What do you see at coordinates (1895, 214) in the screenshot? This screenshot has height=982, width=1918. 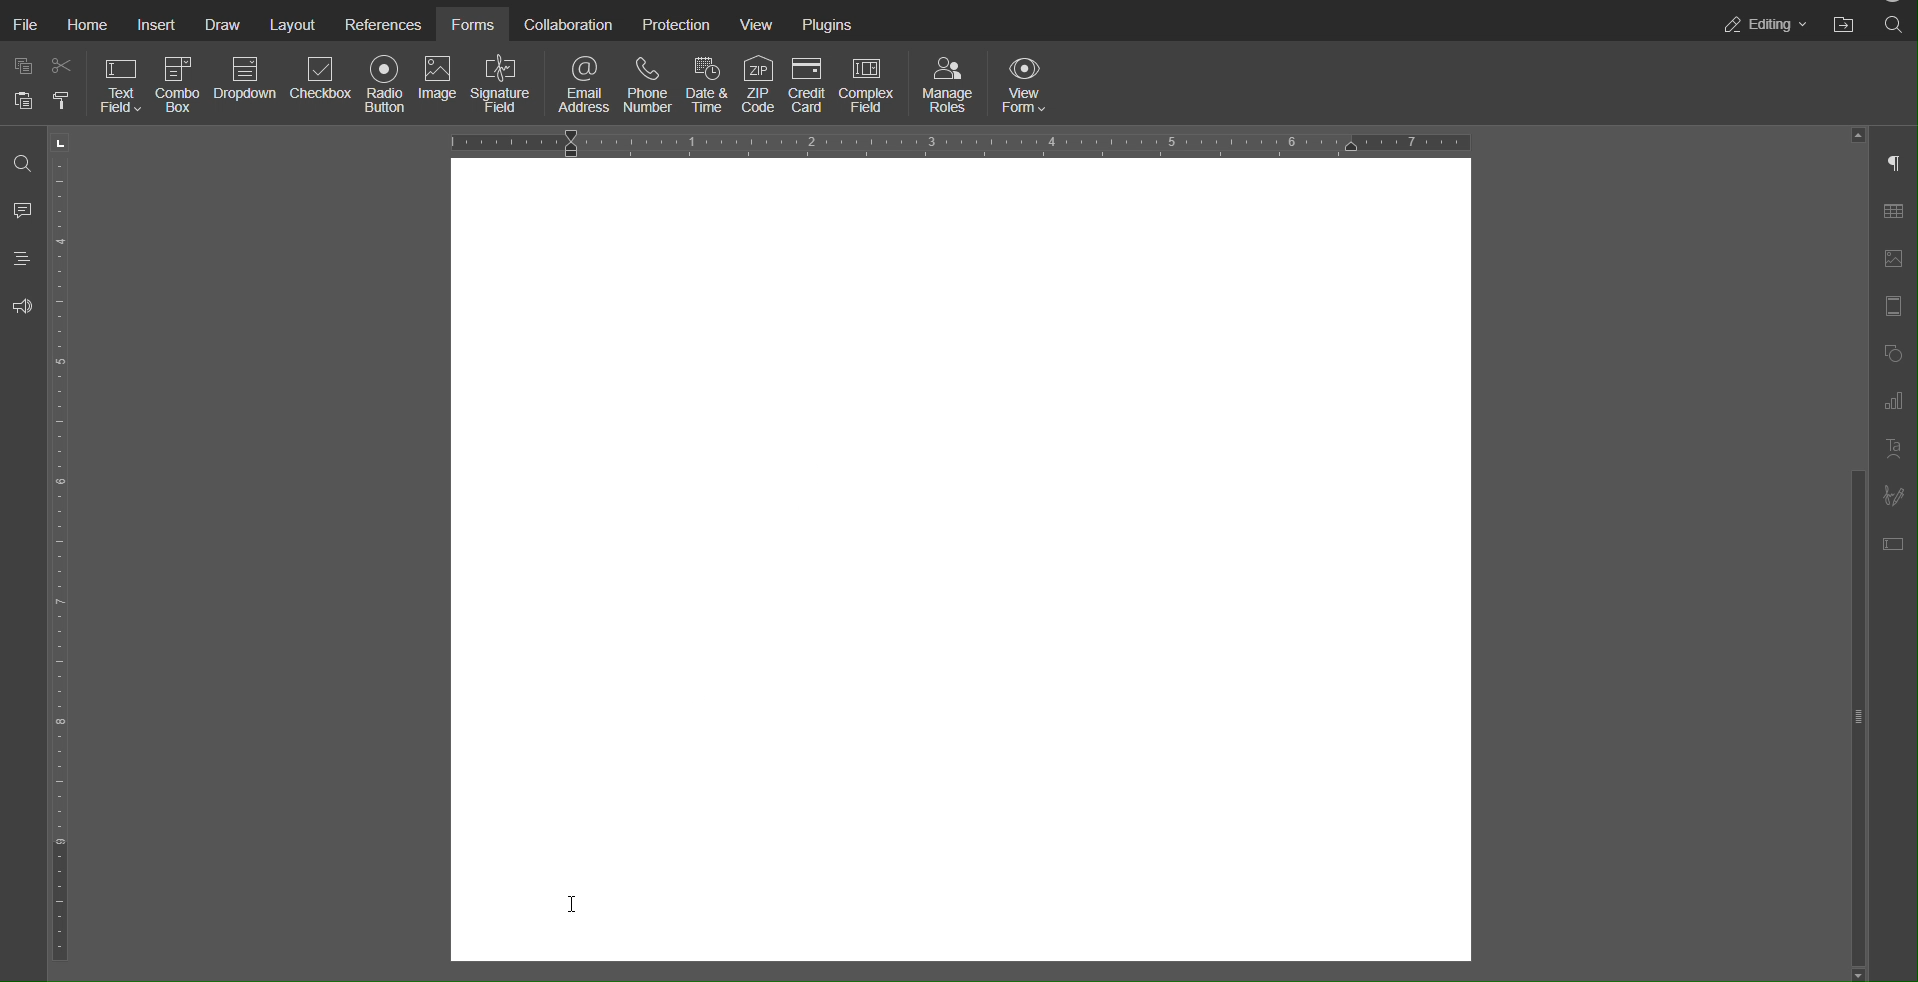 I see `Table Settings` at bounding box center [1895, 214].